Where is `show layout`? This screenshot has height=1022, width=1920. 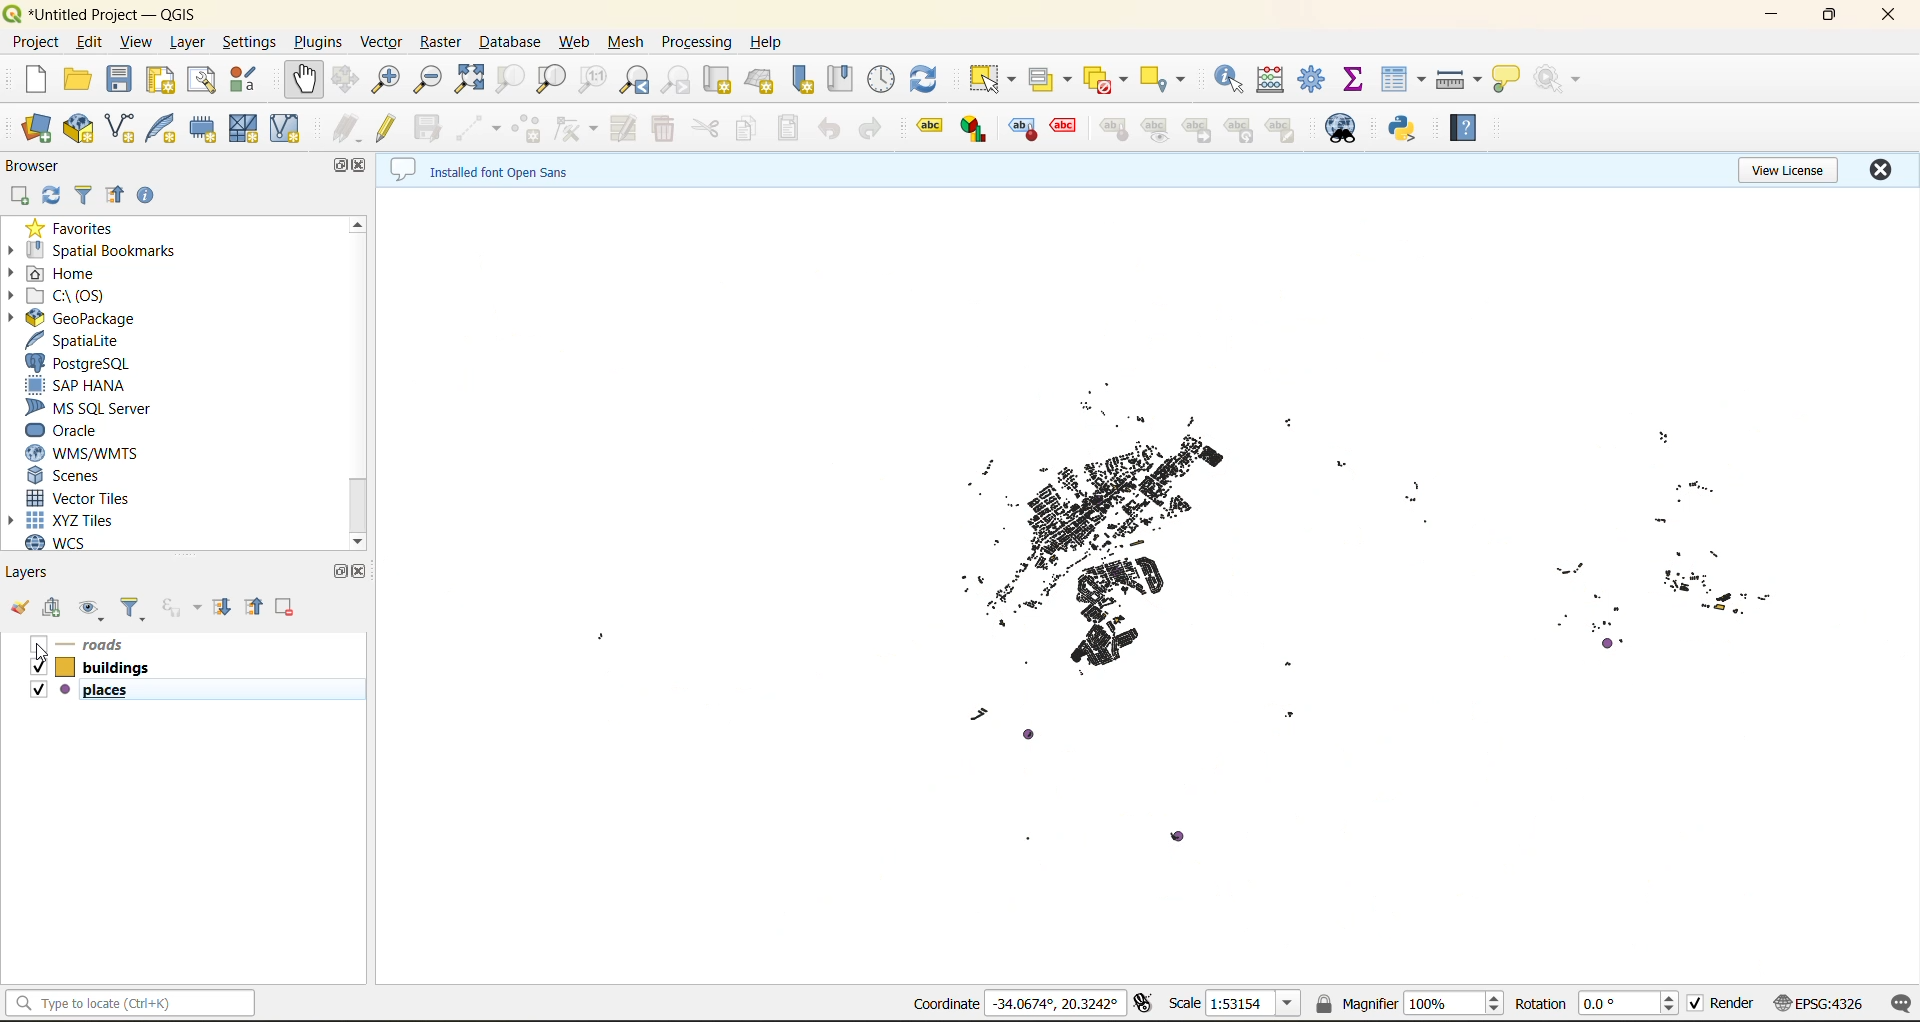
show layout is located at coordinates (203, 83).